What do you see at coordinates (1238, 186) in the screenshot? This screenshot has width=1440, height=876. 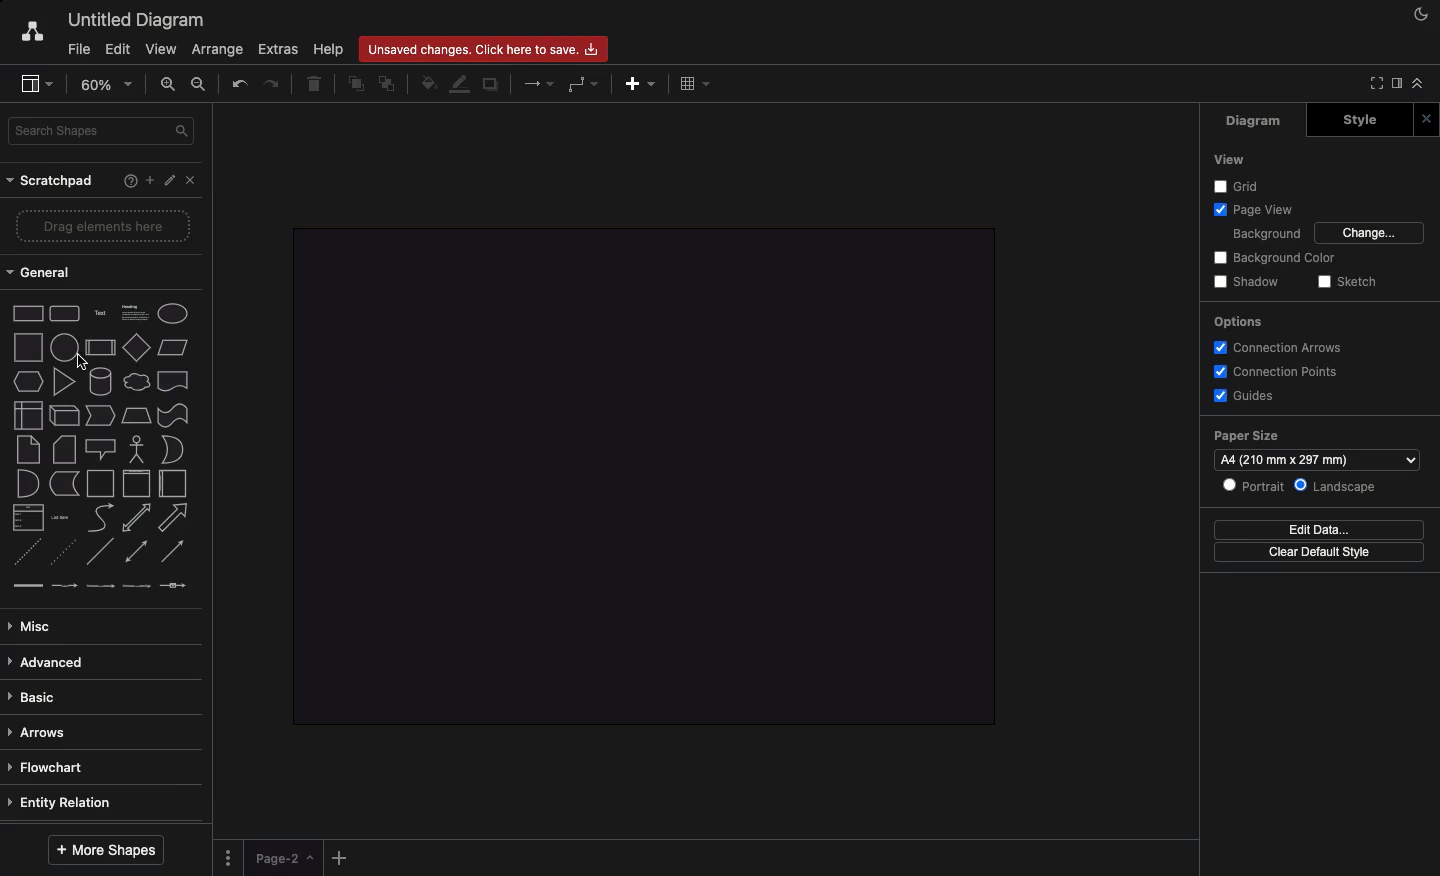 I see `Grid` at bounding box center [1238, 186].